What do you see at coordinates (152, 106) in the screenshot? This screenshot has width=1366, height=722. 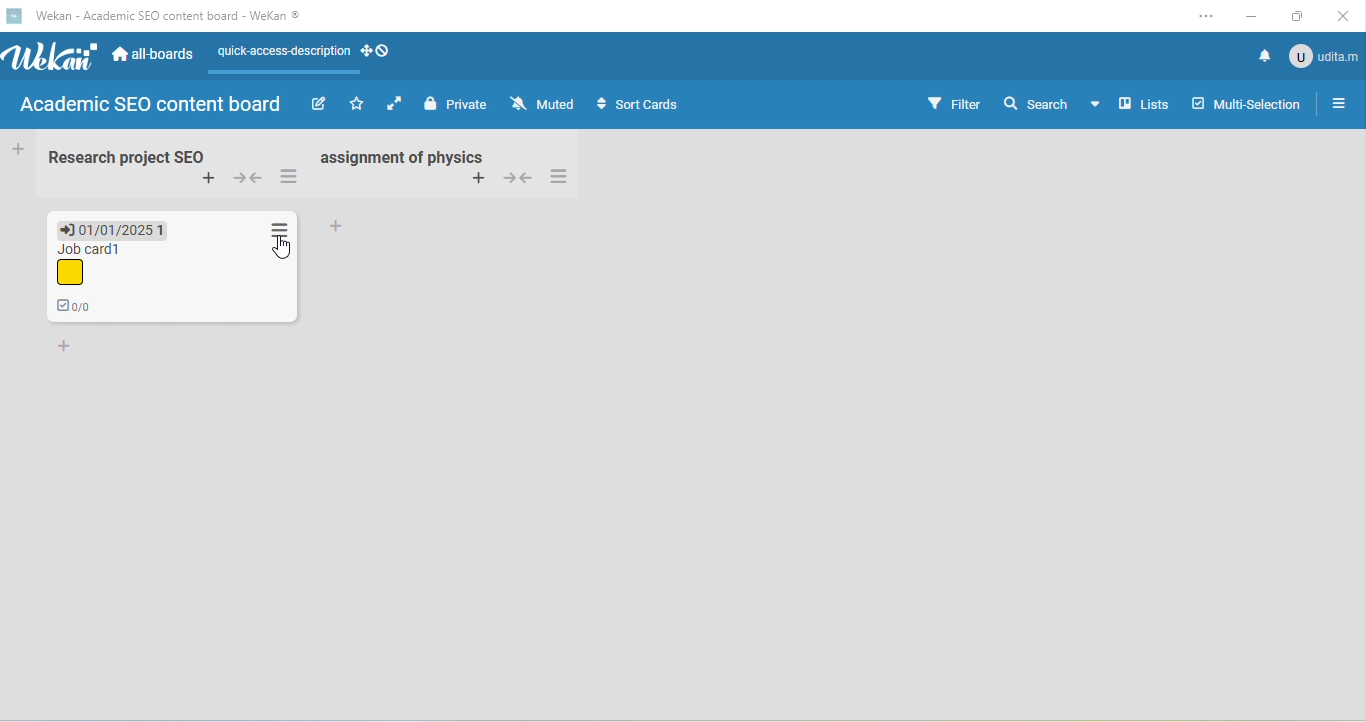 I see `academic sed content board` at bounding box center [152, 106].